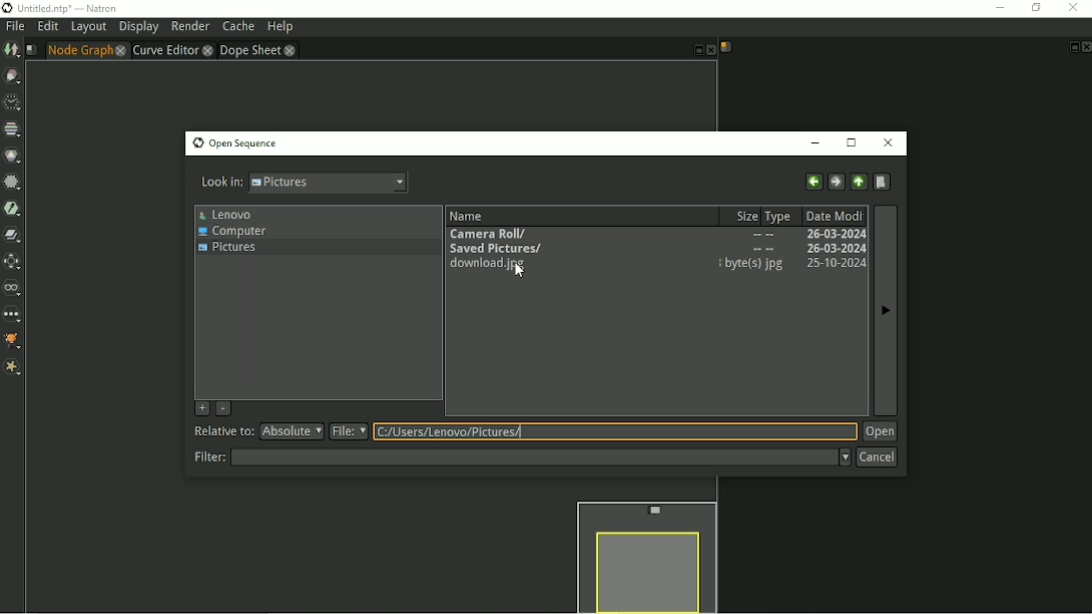  I want to click on Edit, so click(47, 27).